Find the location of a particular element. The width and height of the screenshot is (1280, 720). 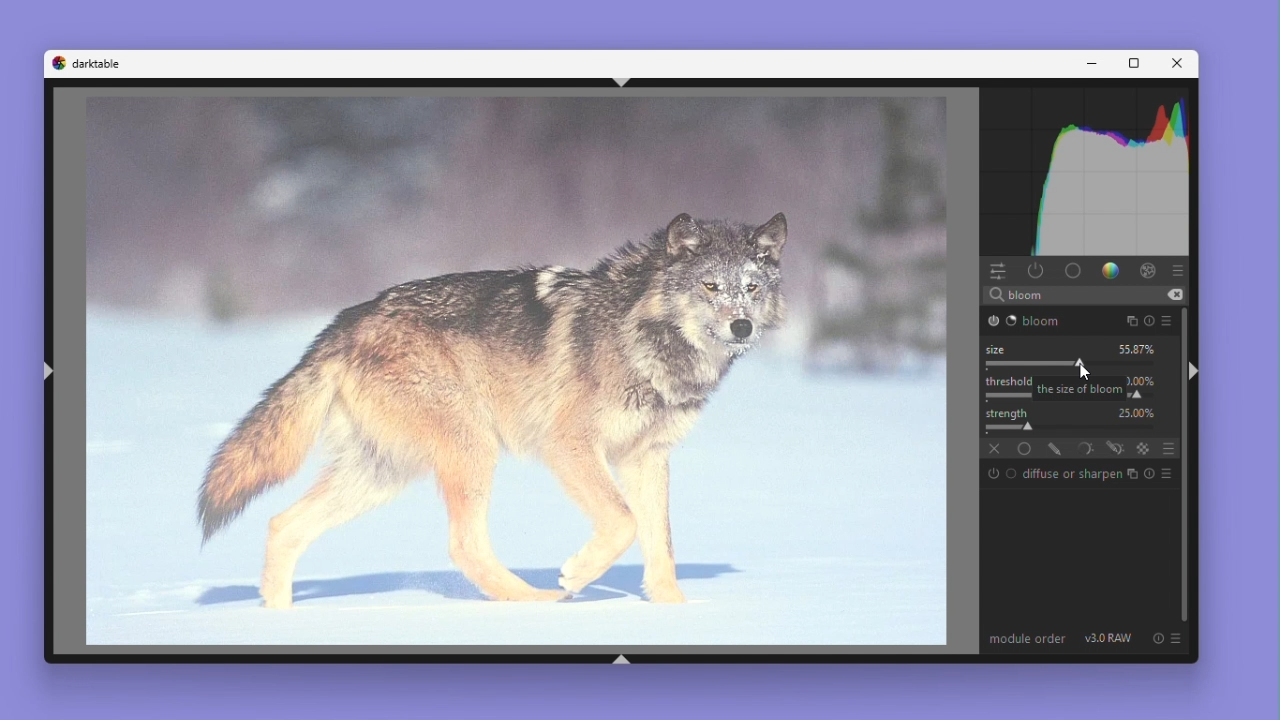

enable/disable module is located at coordinates (991, 319).